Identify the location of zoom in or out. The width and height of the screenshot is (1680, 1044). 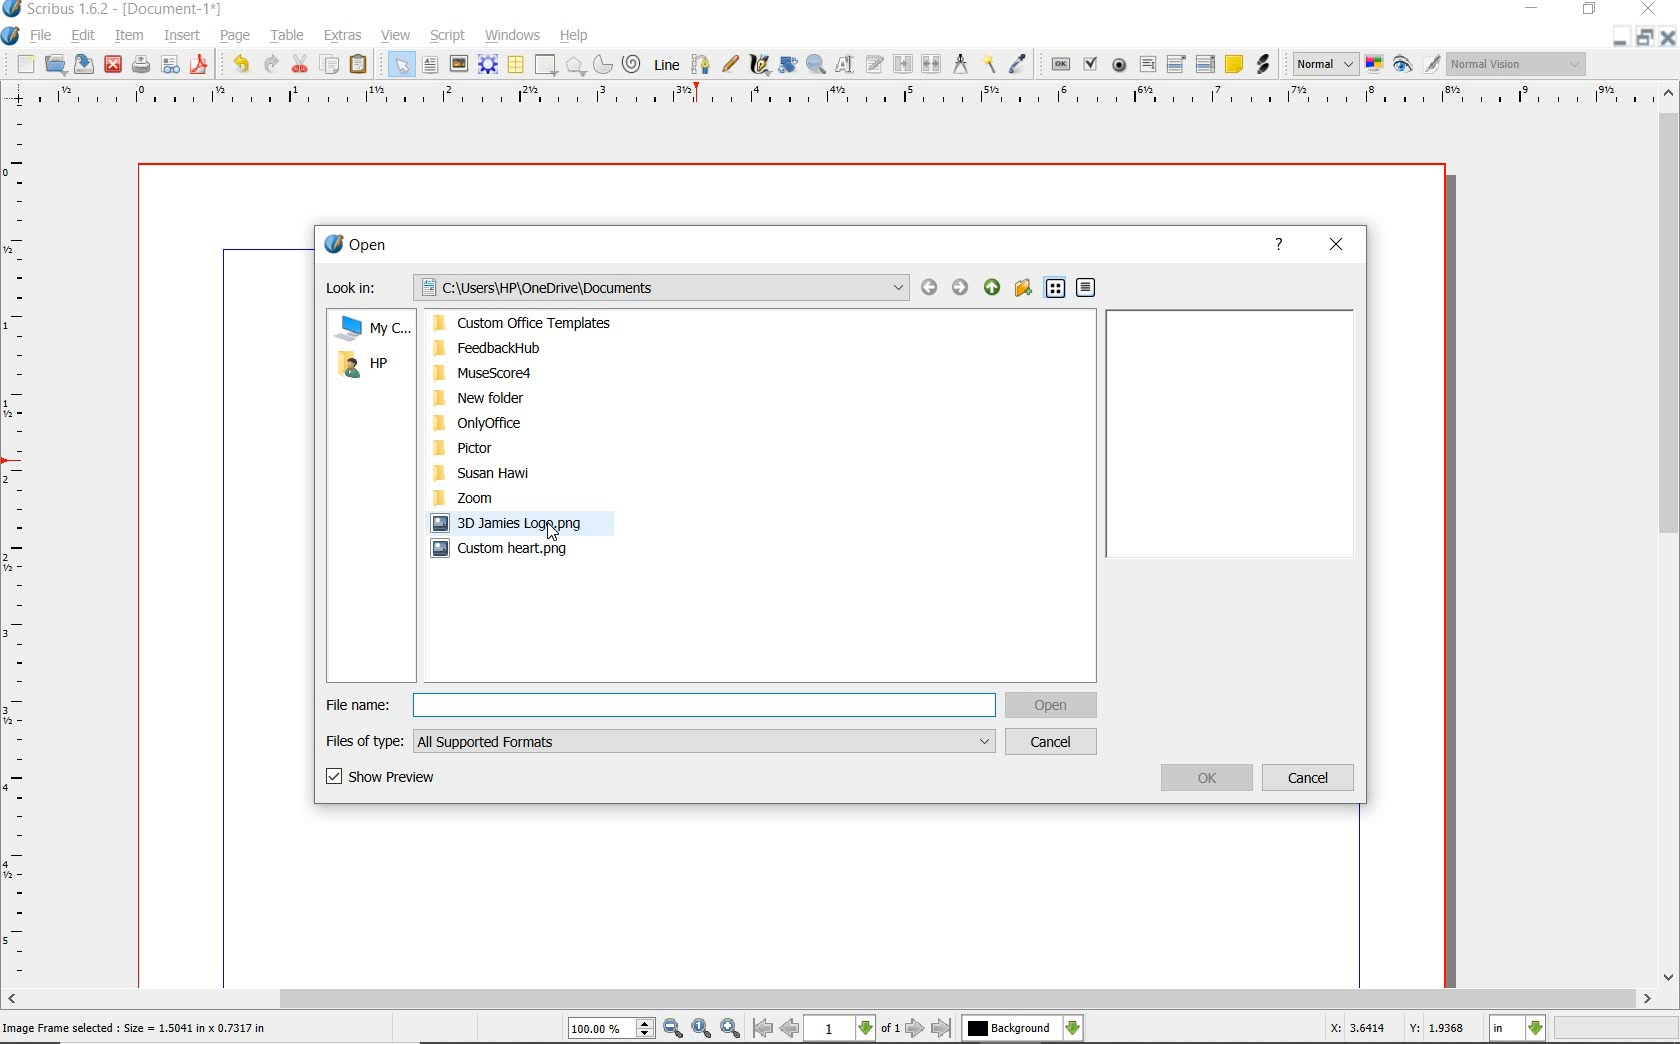
(815, 65).